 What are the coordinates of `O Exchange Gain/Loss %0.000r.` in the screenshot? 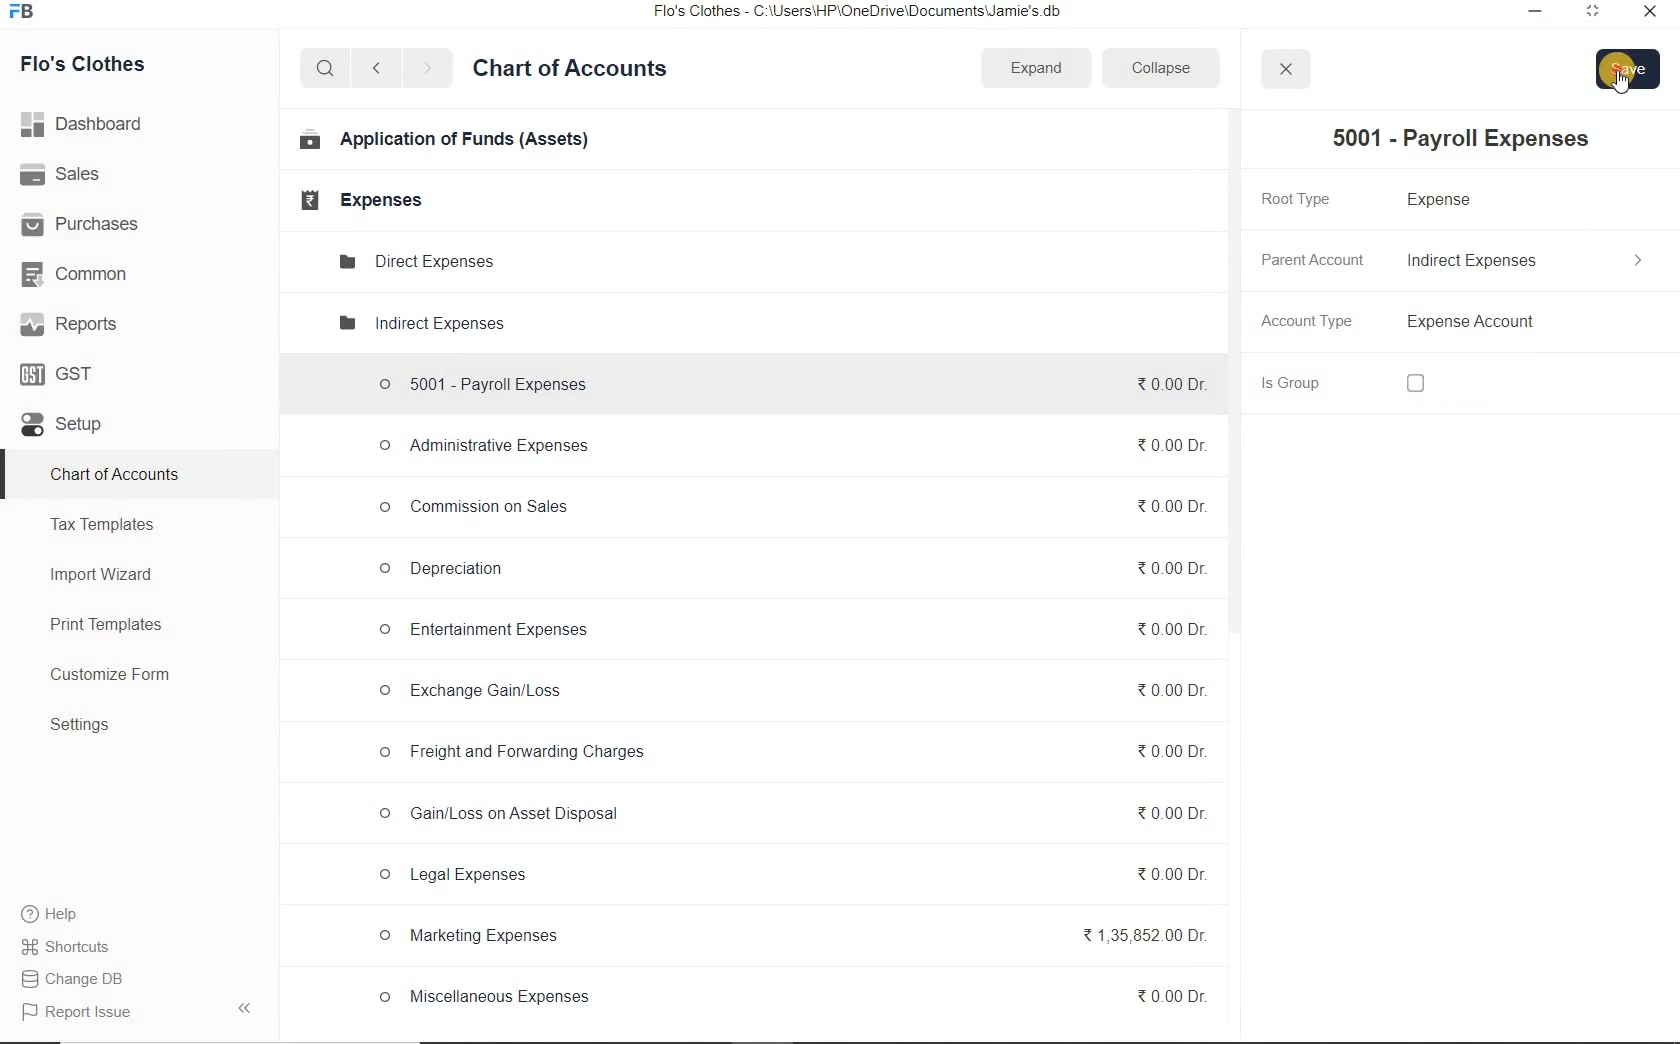 It's located at (786, 691).